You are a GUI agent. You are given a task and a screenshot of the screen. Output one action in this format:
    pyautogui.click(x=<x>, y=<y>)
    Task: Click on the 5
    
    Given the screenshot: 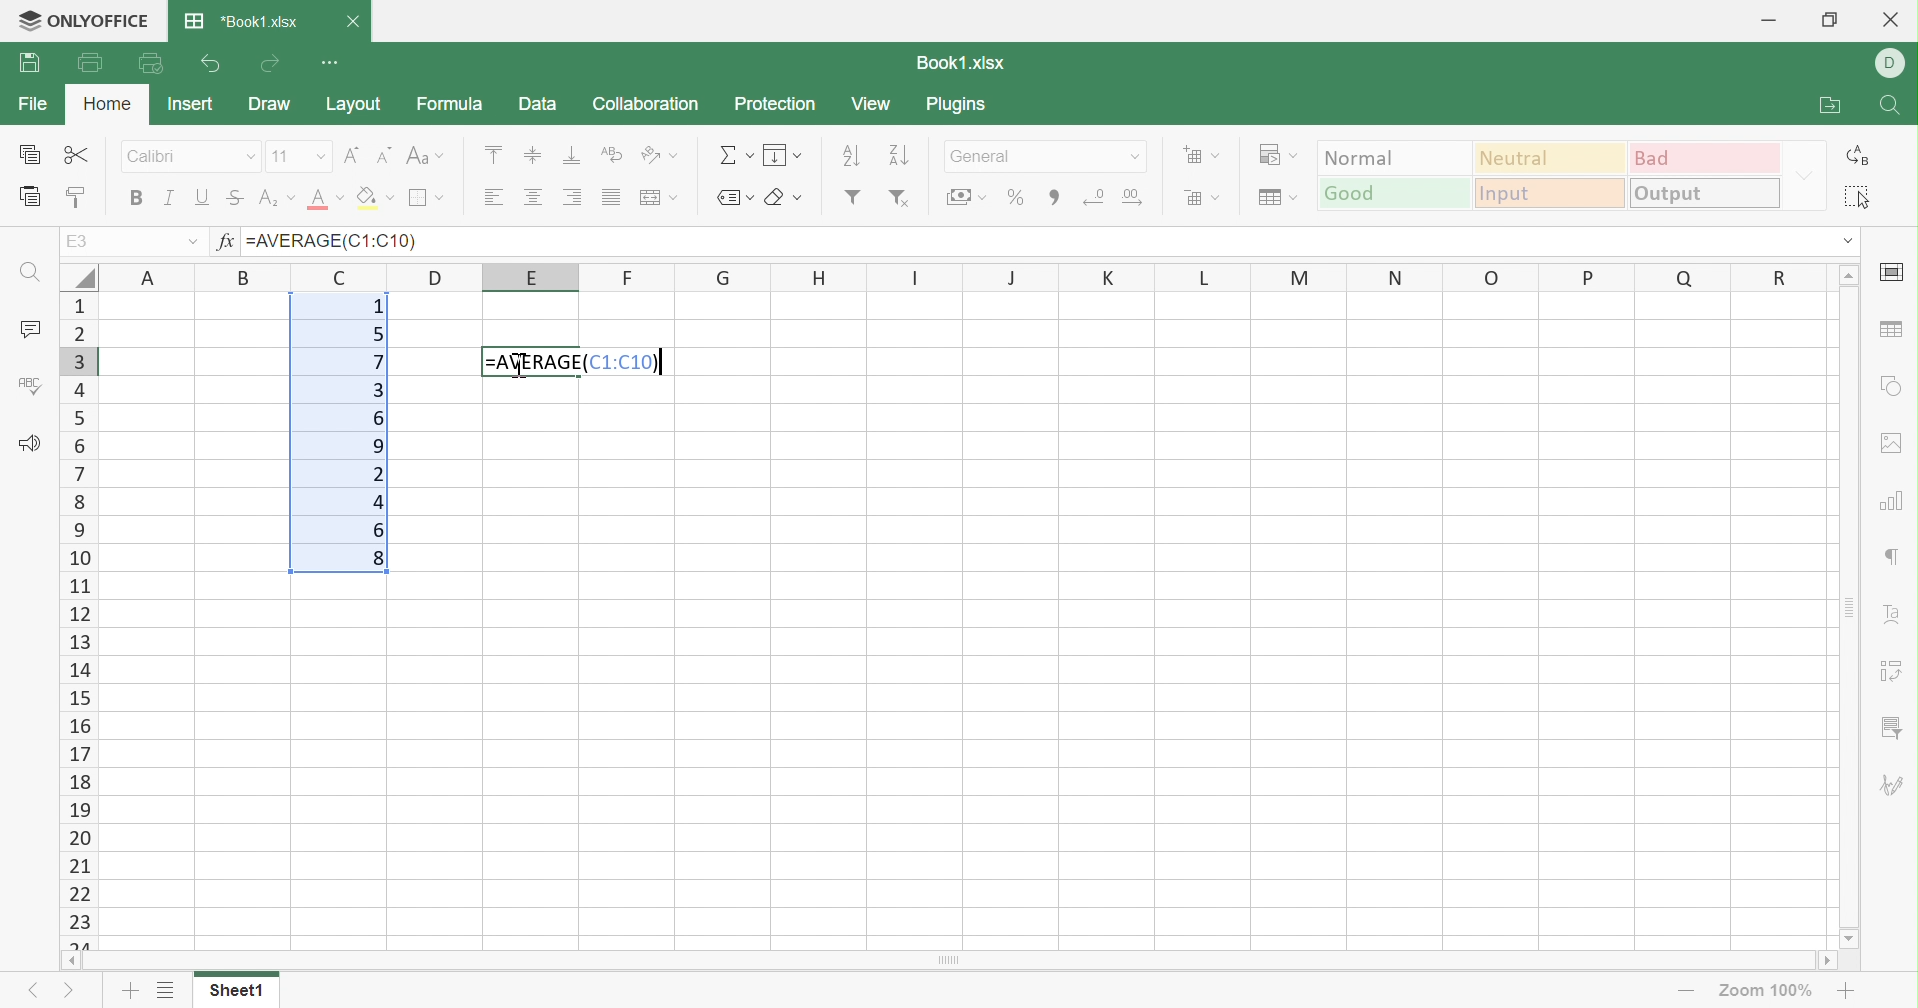 What is the action you would take?
    pyautogui.click(x=378, y=333)
    